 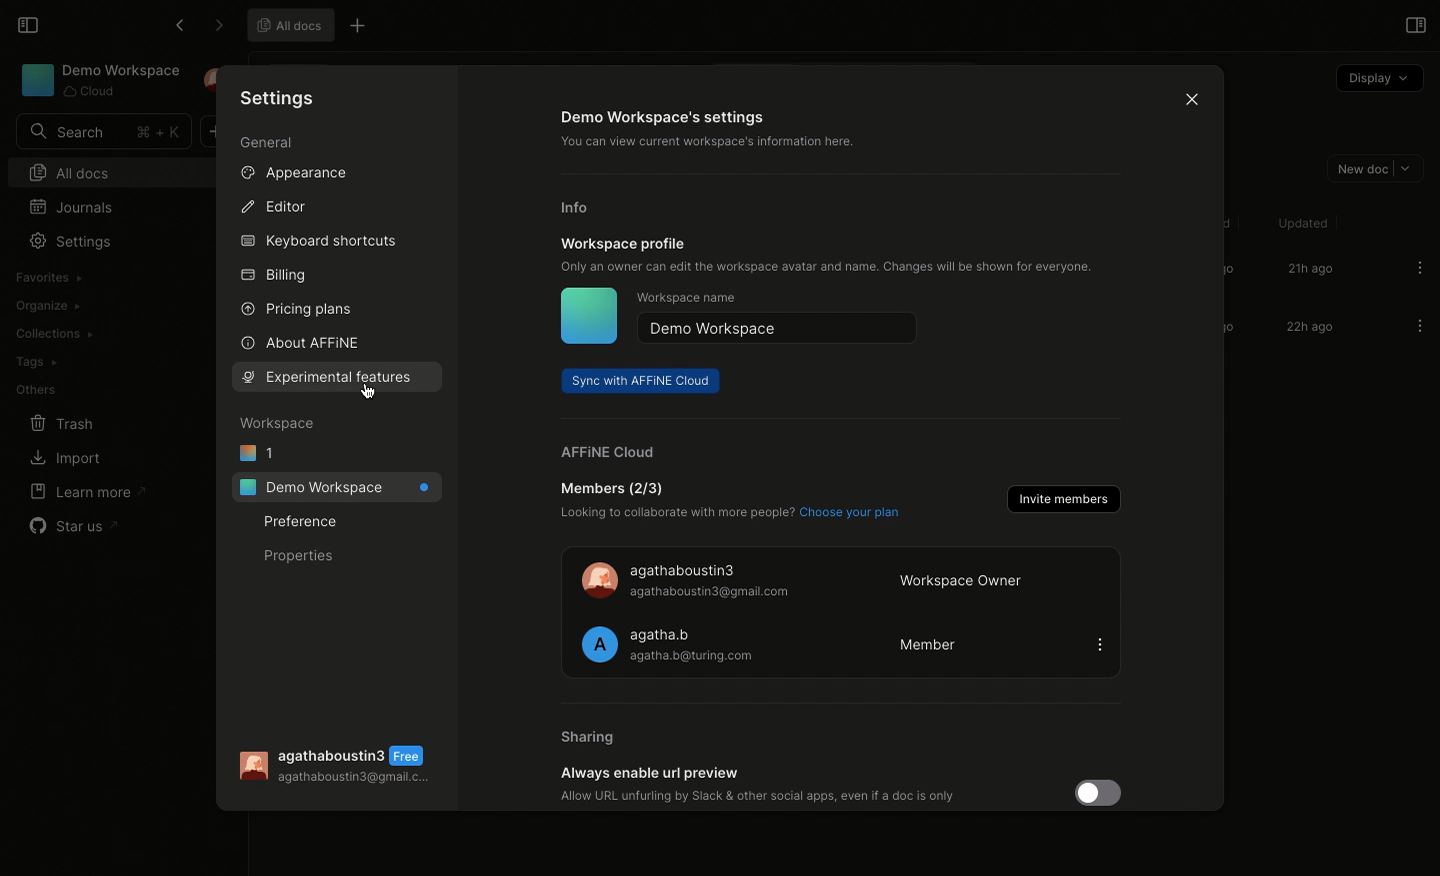 I want to click on All docs, so click(x=97, y=172).